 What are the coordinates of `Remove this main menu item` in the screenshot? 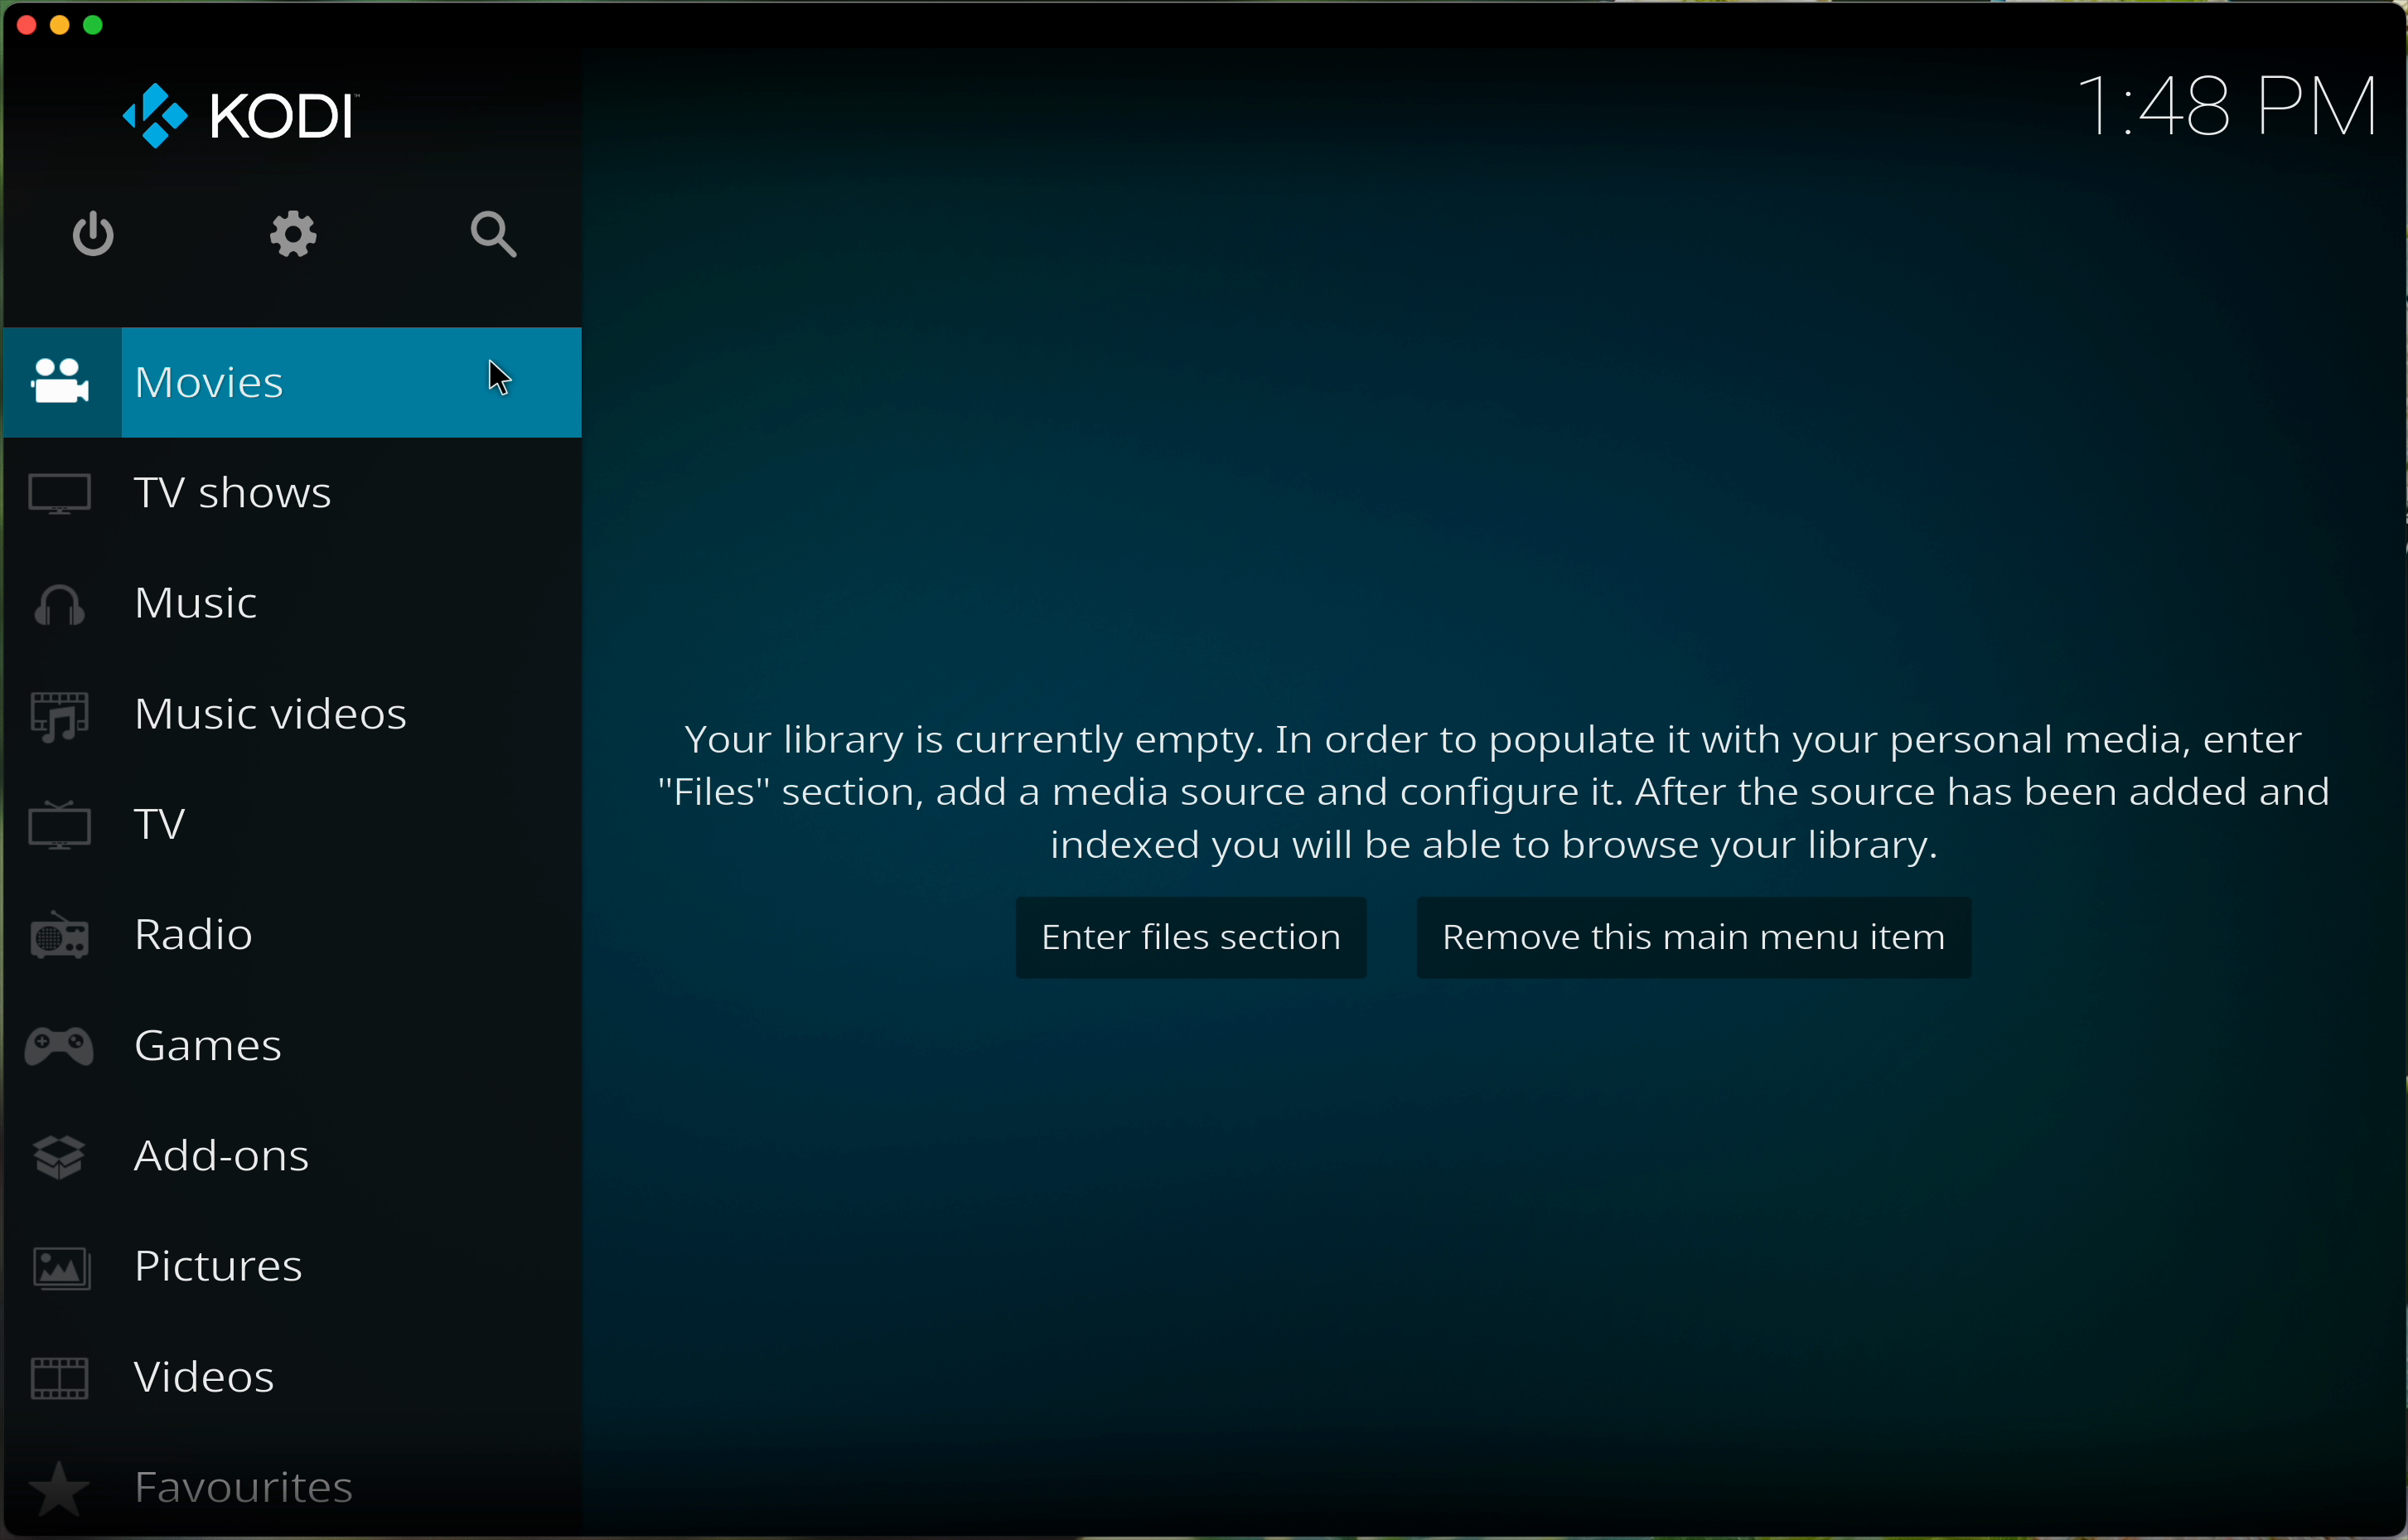 It's located at (1694, 941).